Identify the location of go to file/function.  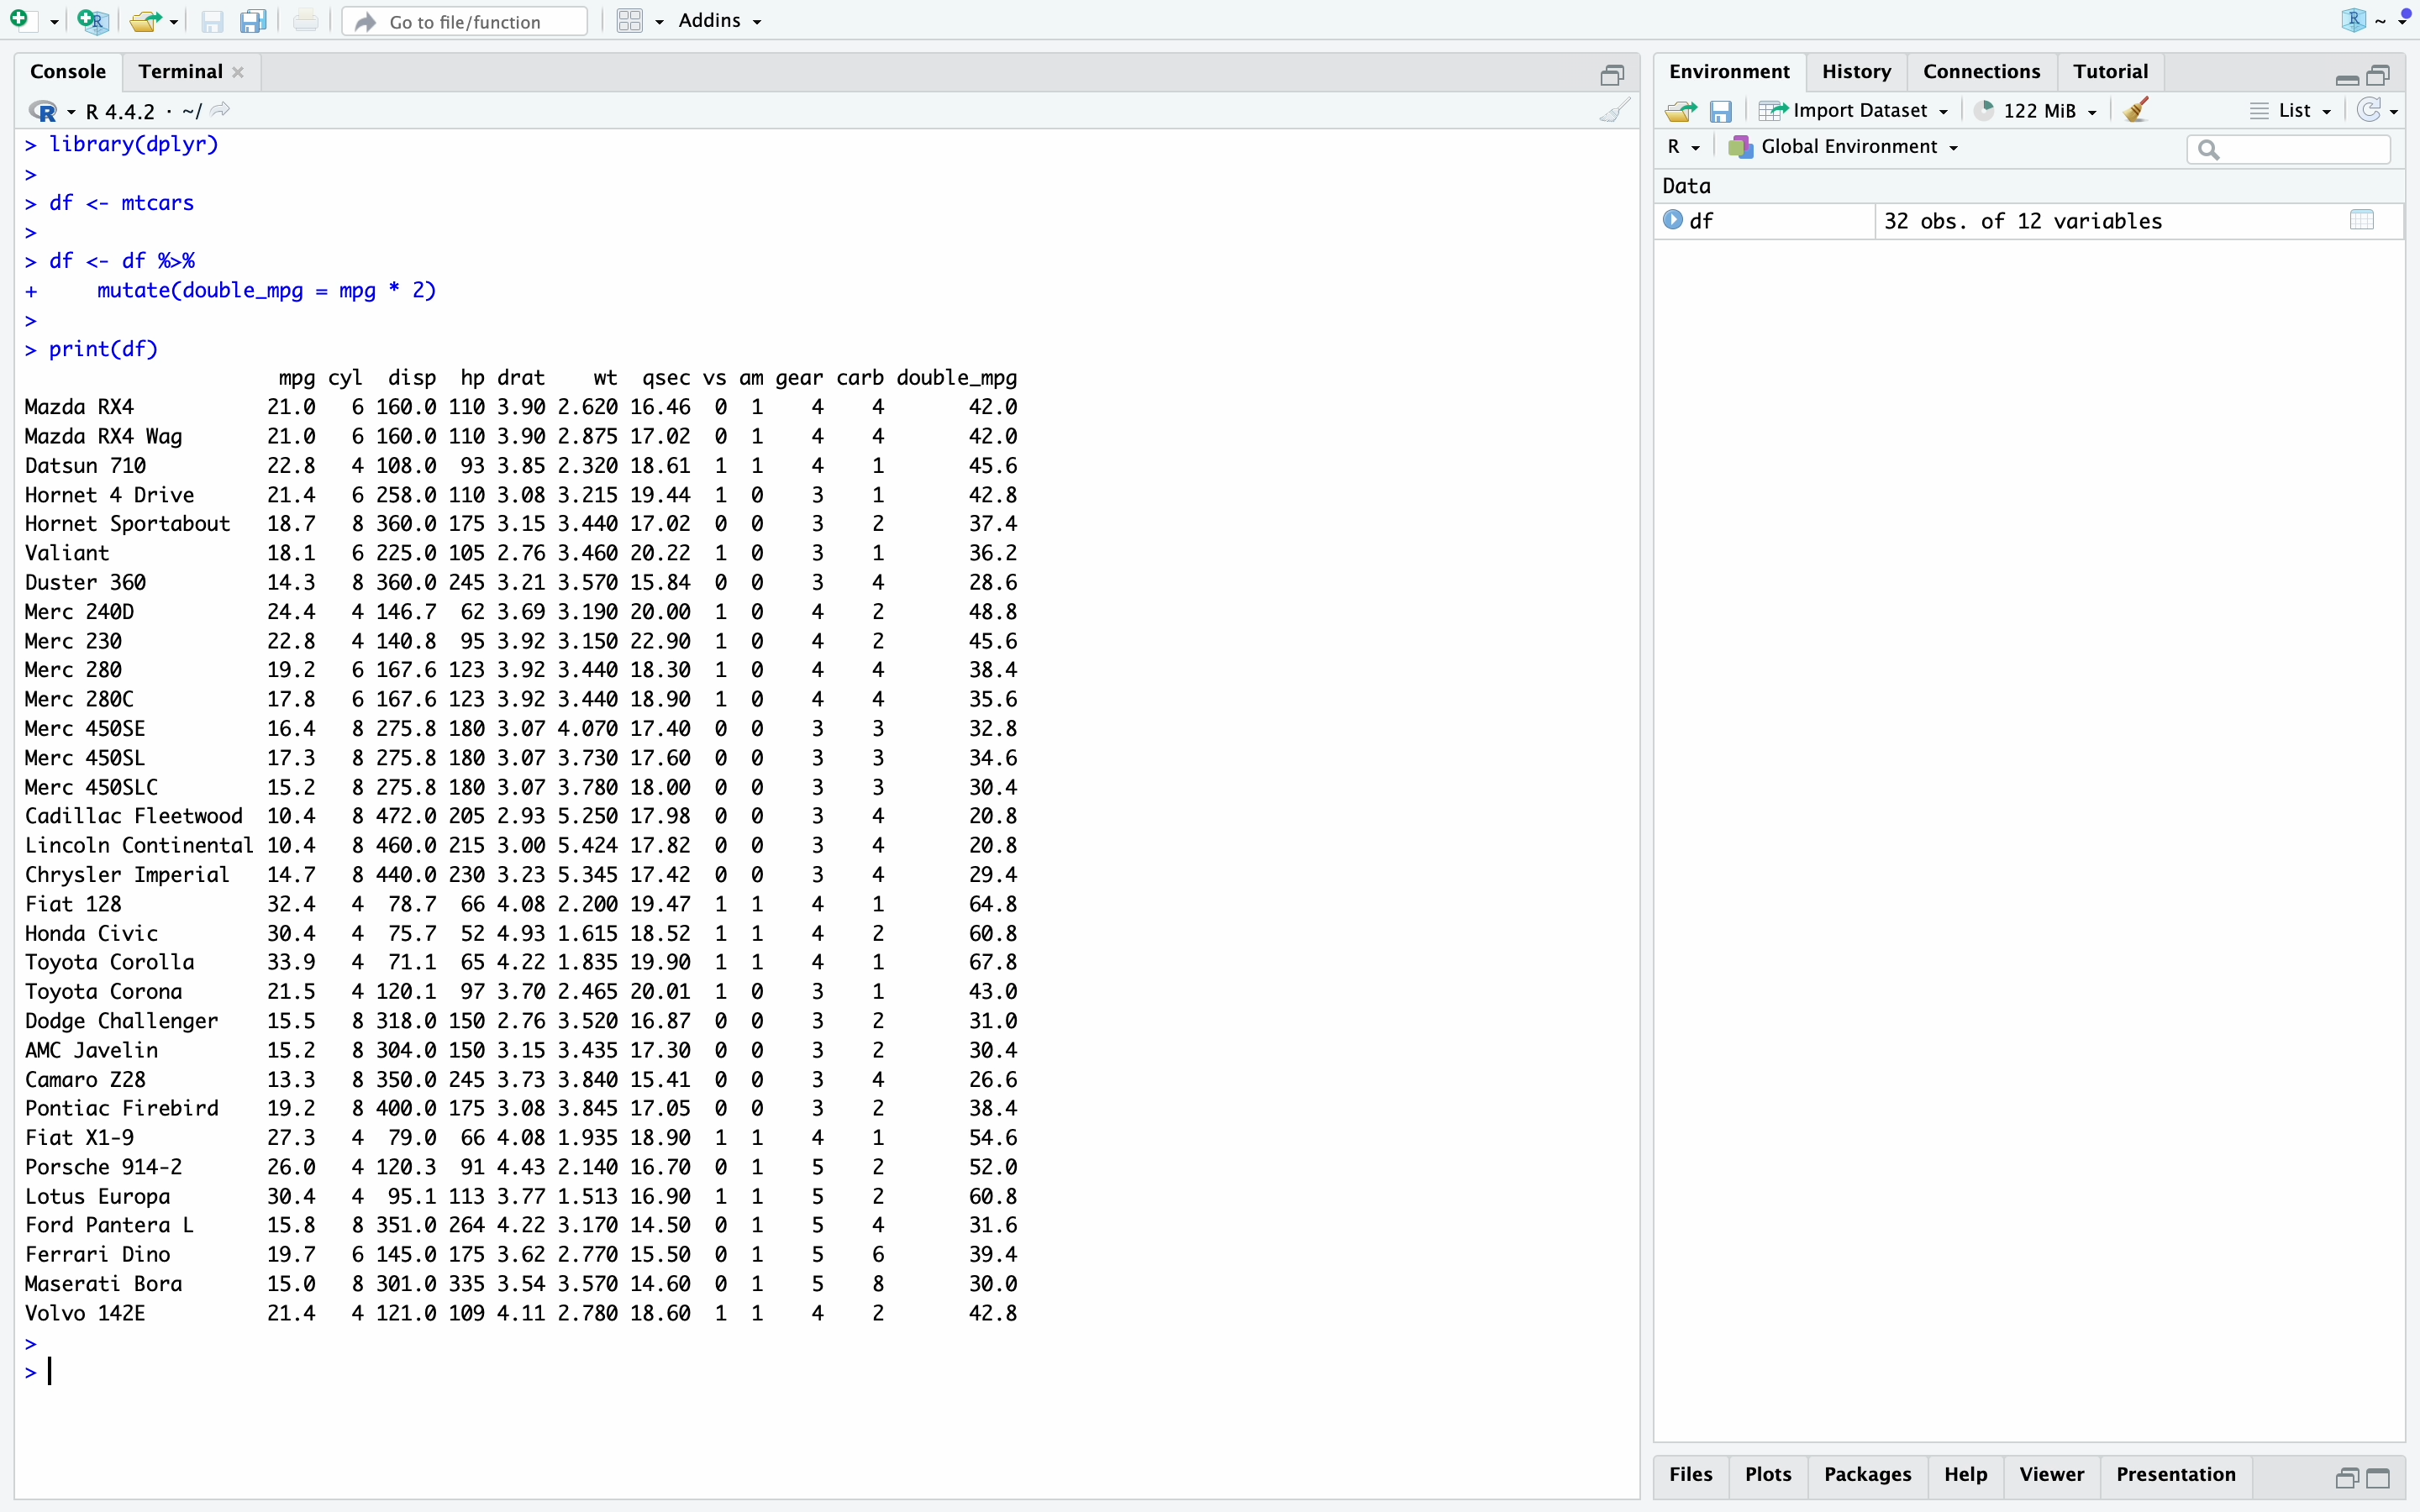
(466, 22).